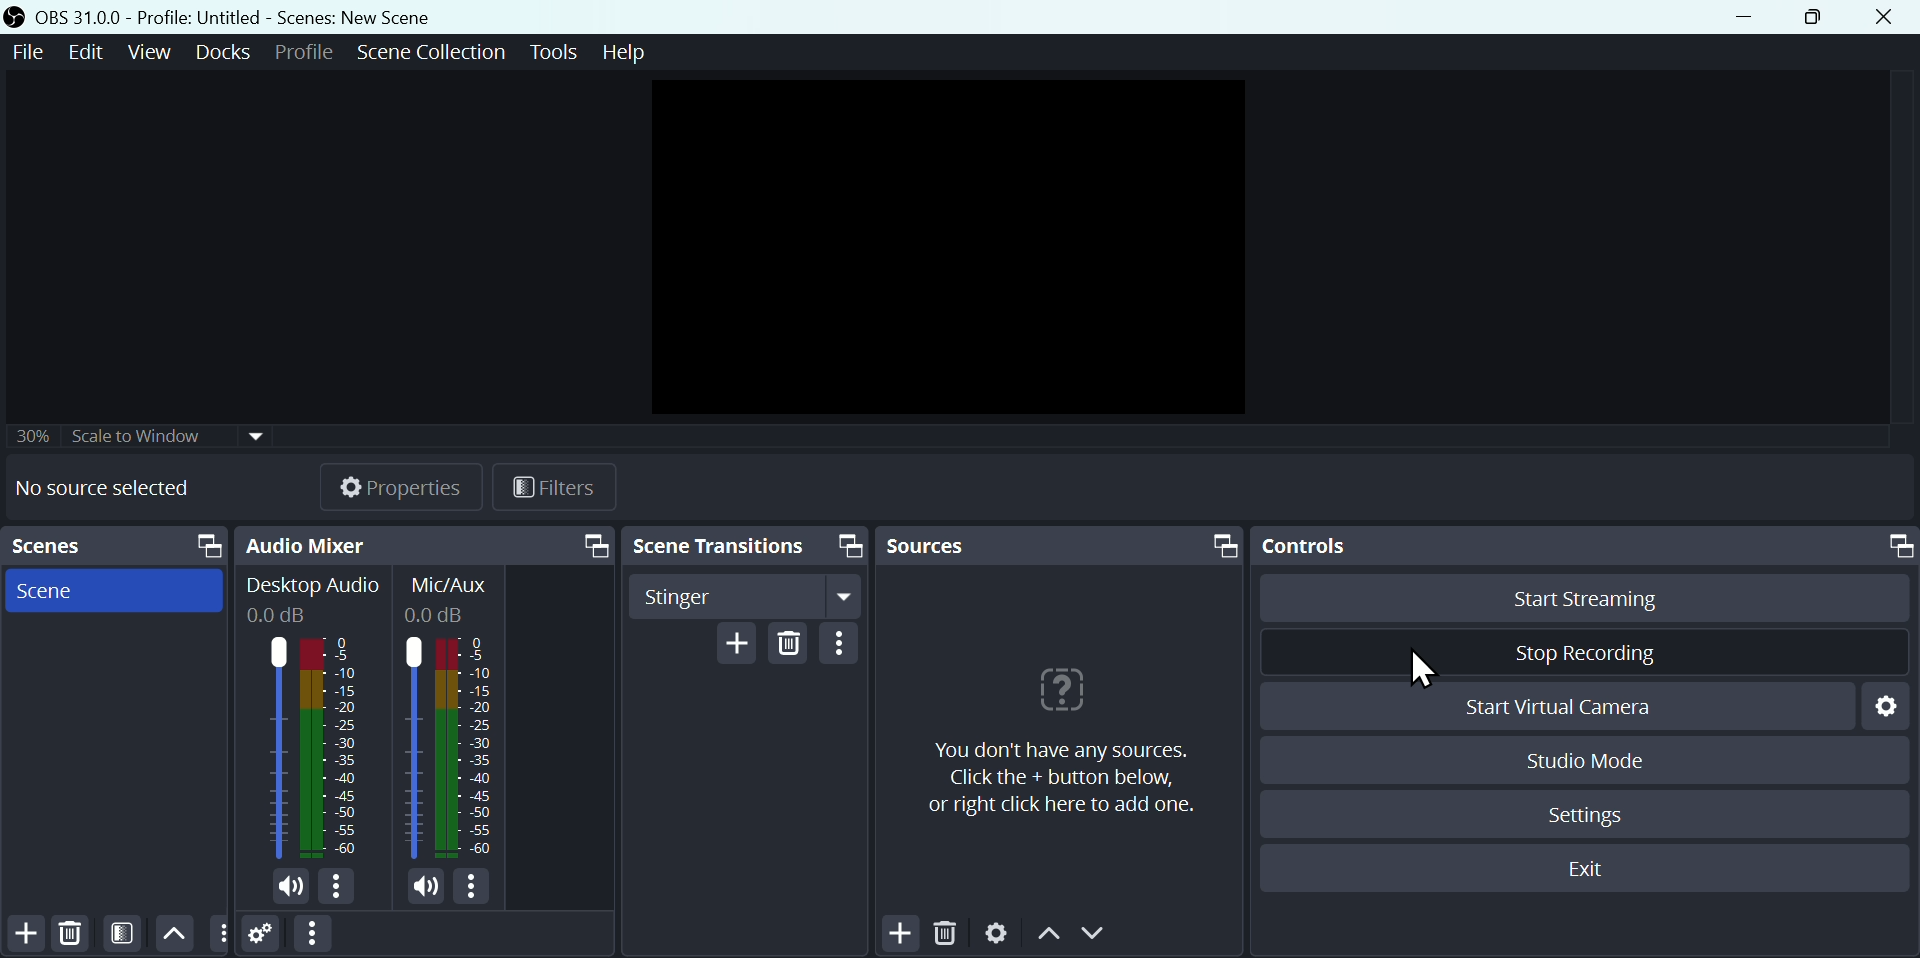  I want to click on Studio mode, so click(1587, 757).